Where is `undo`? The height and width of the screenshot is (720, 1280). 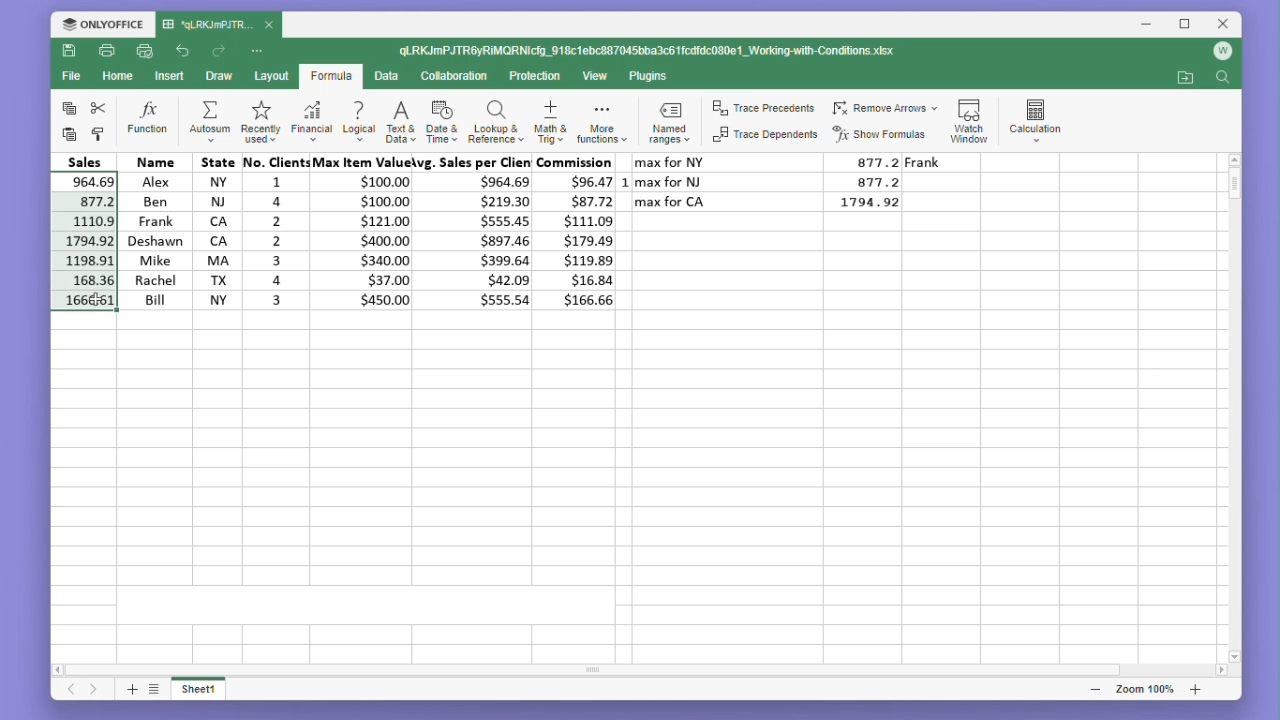 undo is located at coordinates (184, 52).